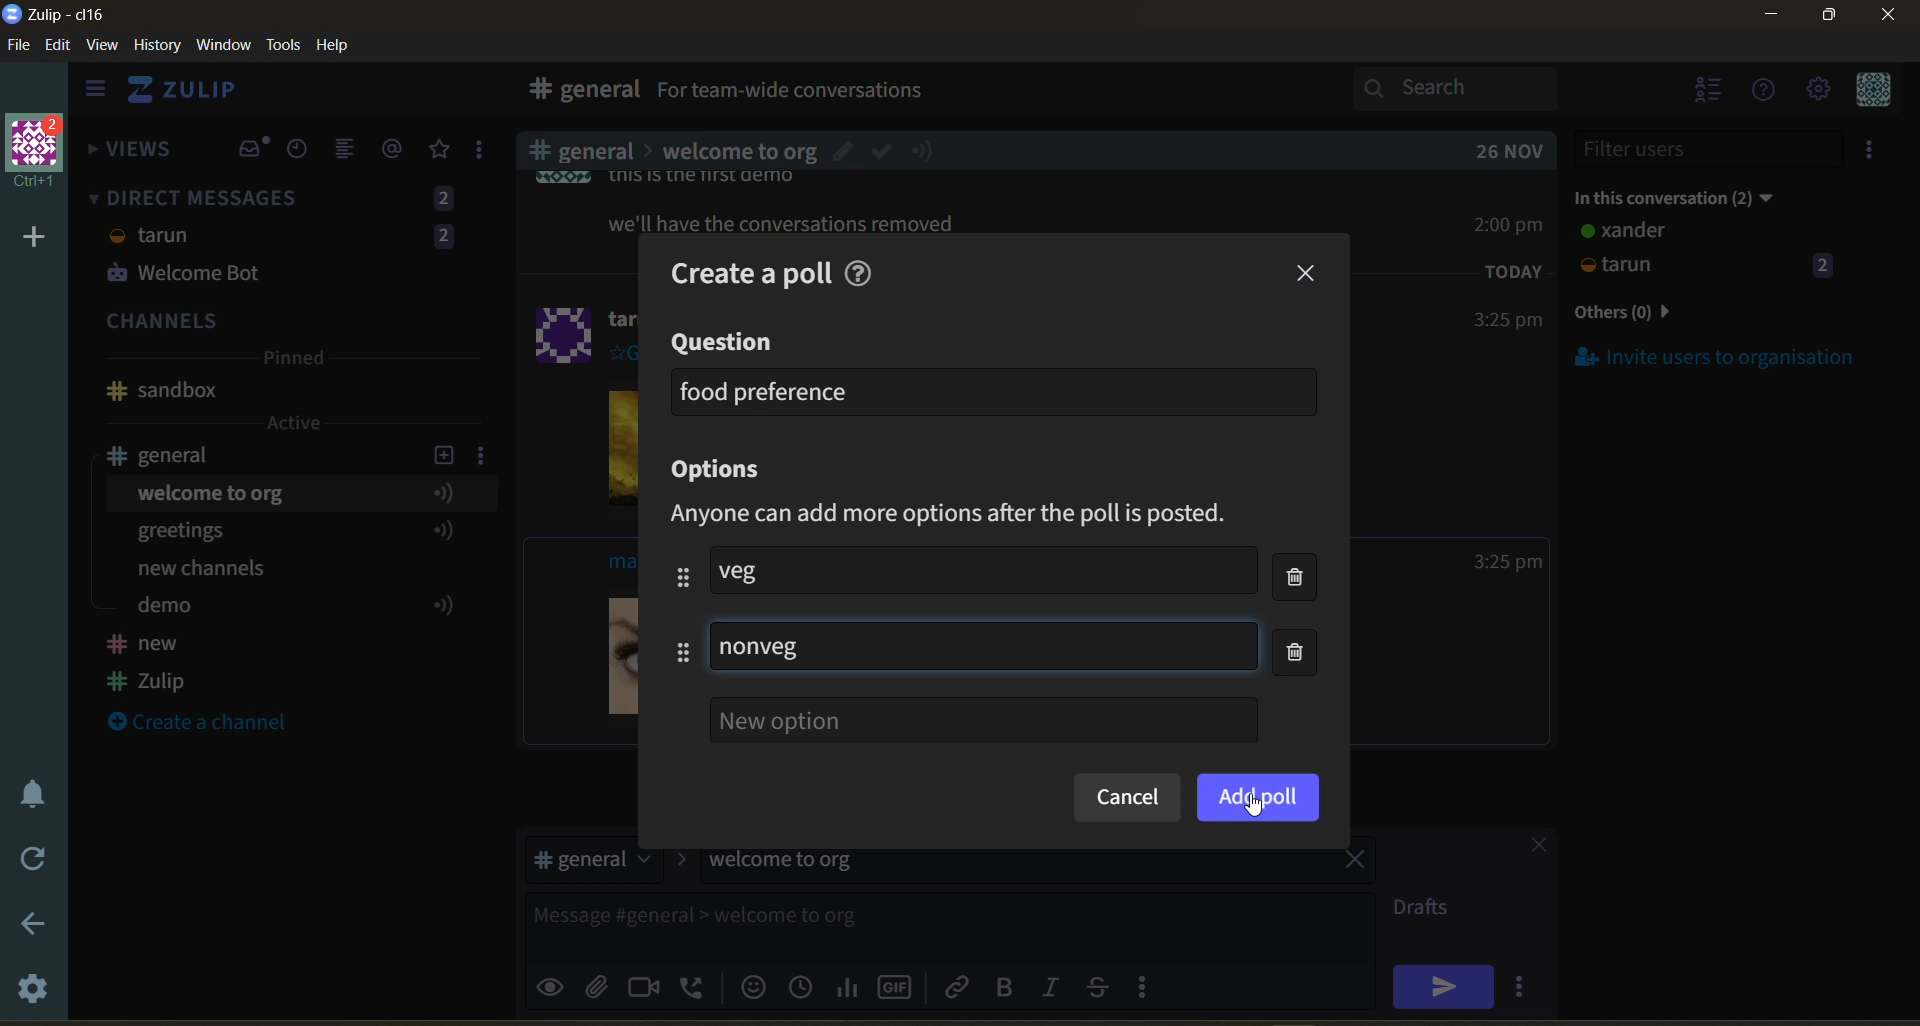 This screenshot has height=1026, width=1920. What do you see at coordinates (1428, 910) in the screenshot?
I see `drafts` at bounding box center [1428, 910].